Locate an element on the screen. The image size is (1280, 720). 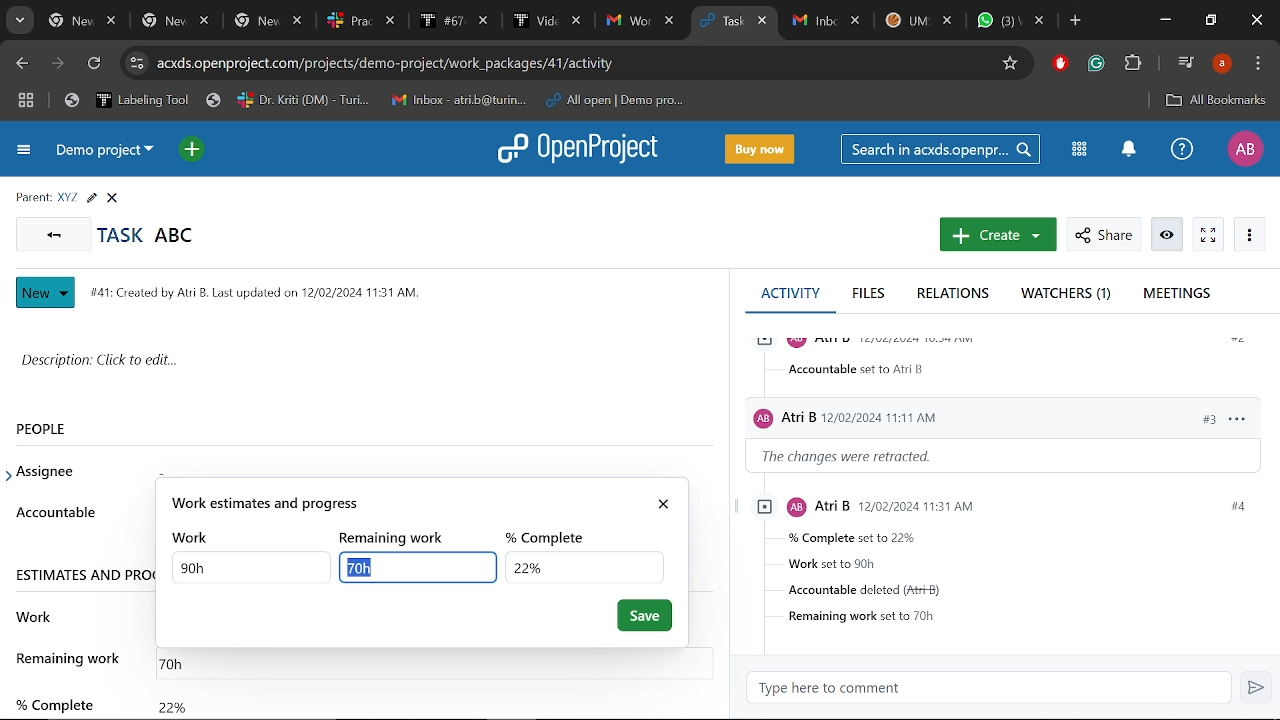
Previous page is located at coordinates (21, 63).